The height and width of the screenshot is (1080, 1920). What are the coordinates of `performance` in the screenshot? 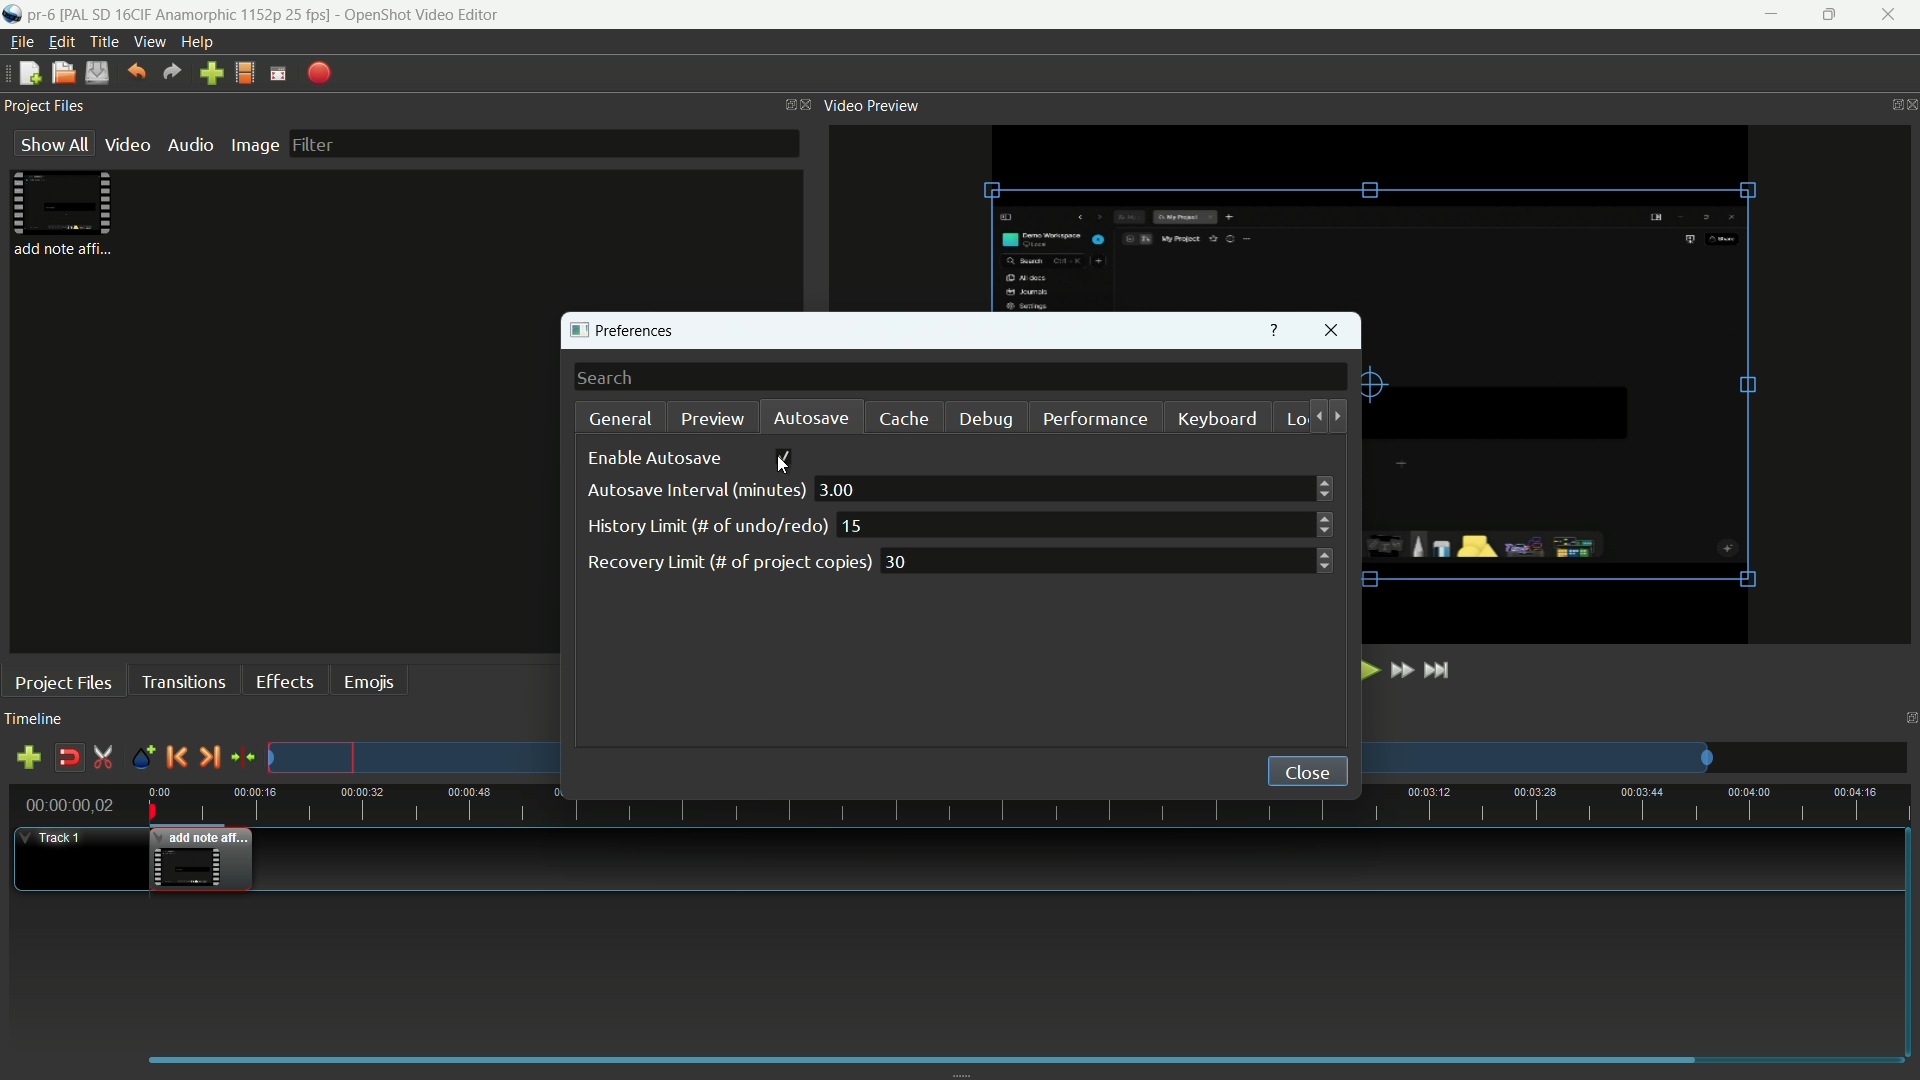 It's located at (1095, 420).